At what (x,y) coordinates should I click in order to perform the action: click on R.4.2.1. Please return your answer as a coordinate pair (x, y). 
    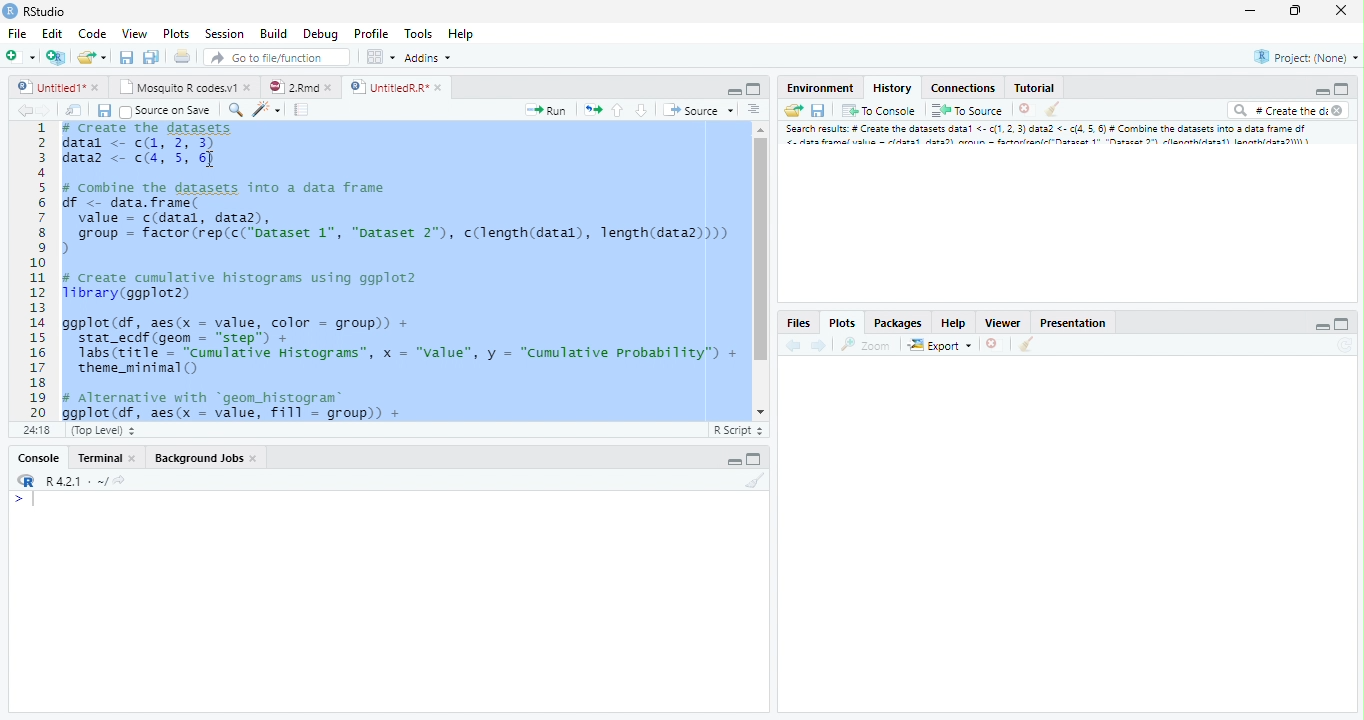
    Looking at the image, I should click on (65, 481).